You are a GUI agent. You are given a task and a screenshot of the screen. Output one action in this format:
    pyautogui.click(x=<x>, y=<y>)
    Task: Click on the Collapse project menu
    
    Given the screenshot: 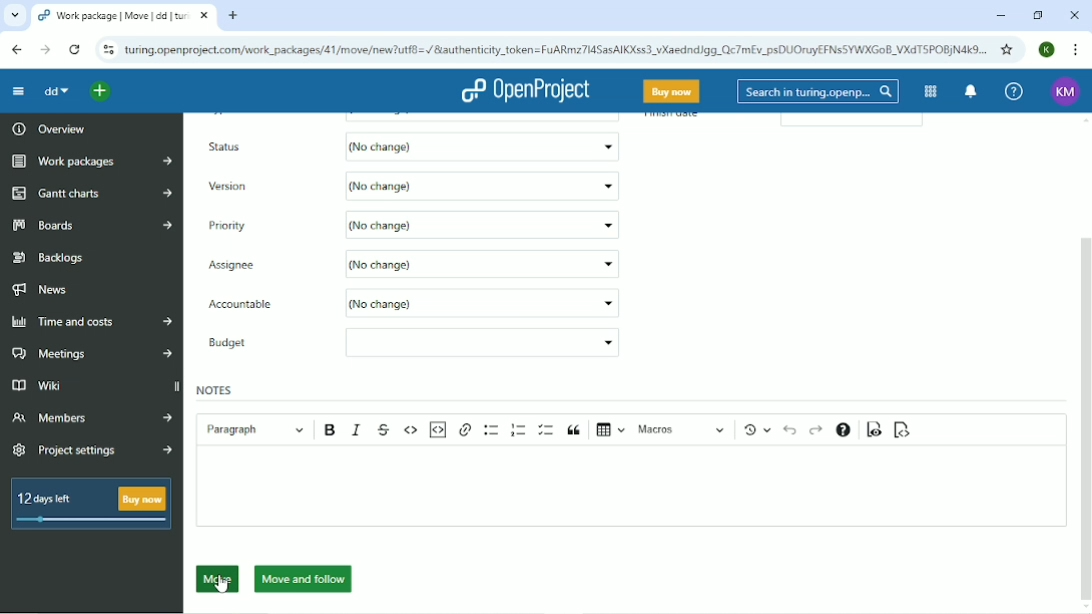 What is the action you would take?
    pyautogui.click(x=18, y=91)
    